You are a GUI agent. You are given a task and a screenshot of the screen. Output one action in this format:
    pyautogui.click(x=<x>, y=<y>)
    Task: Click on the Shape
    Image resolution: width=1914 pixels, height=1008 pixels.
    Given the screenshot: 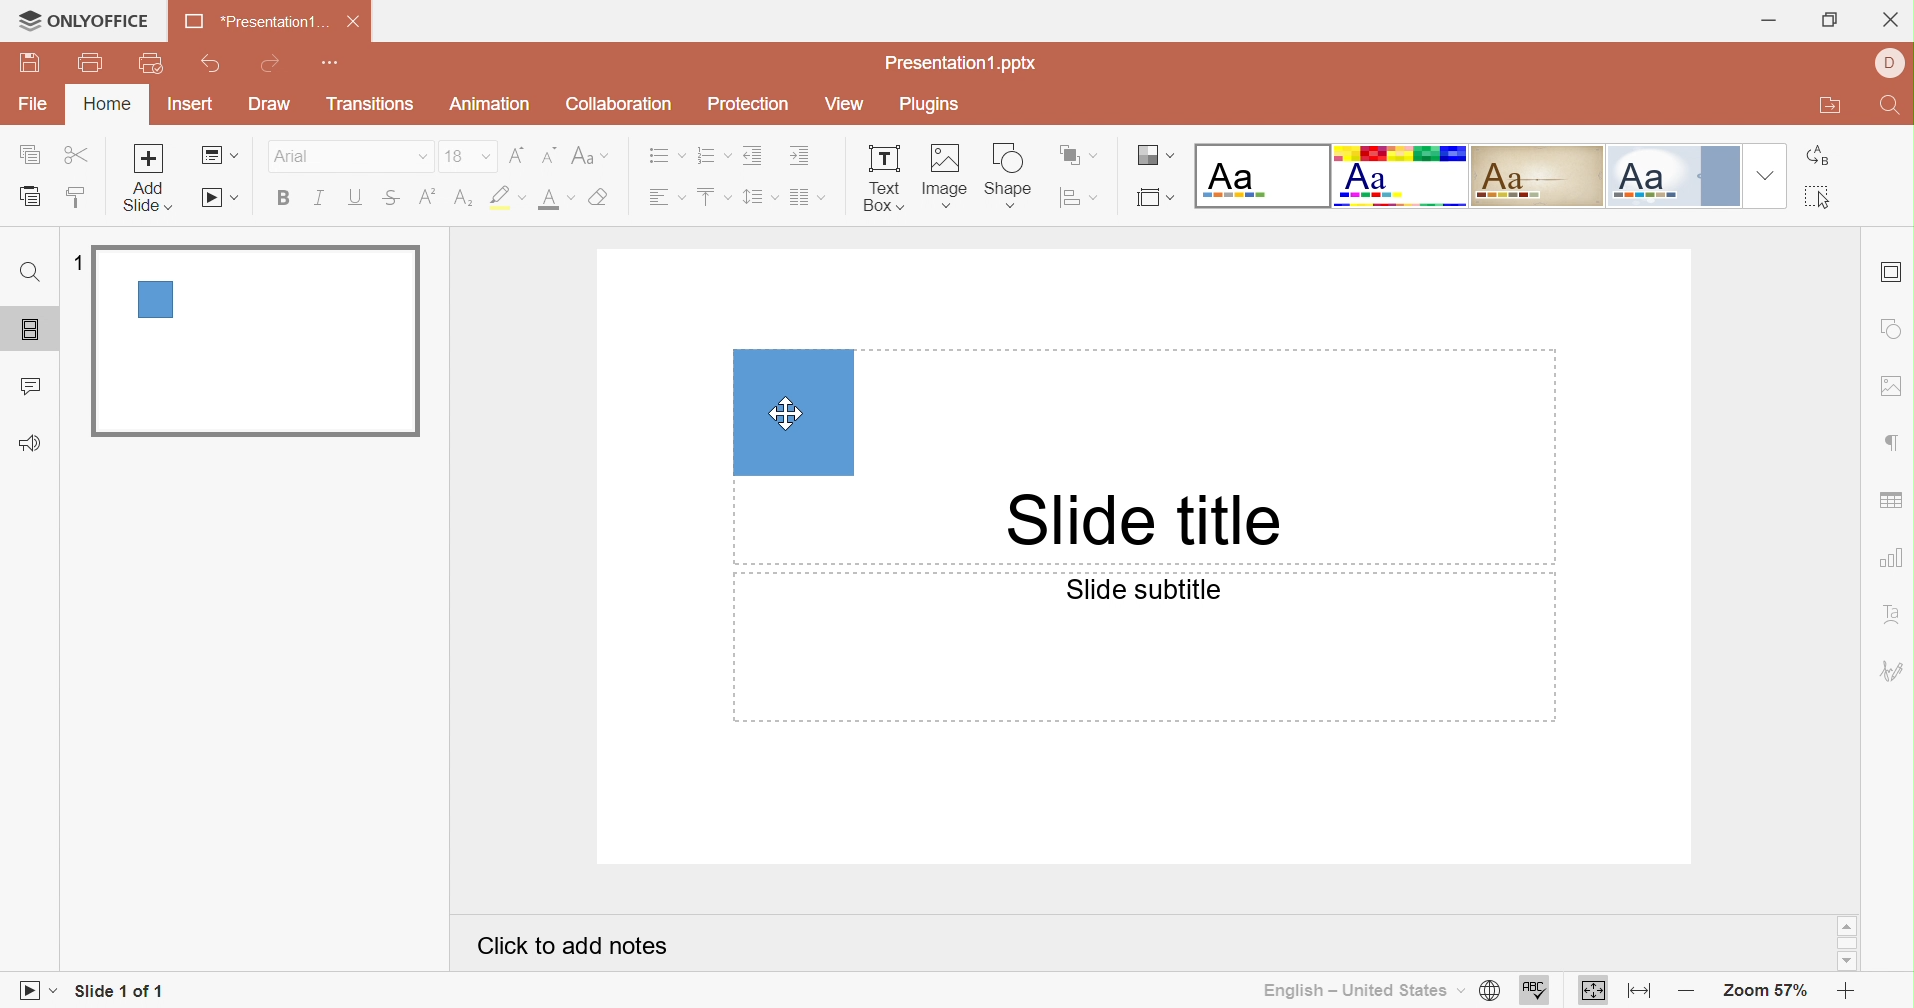 What is the action you would take?
    pyautogui.click(x=1007, y=178)
    